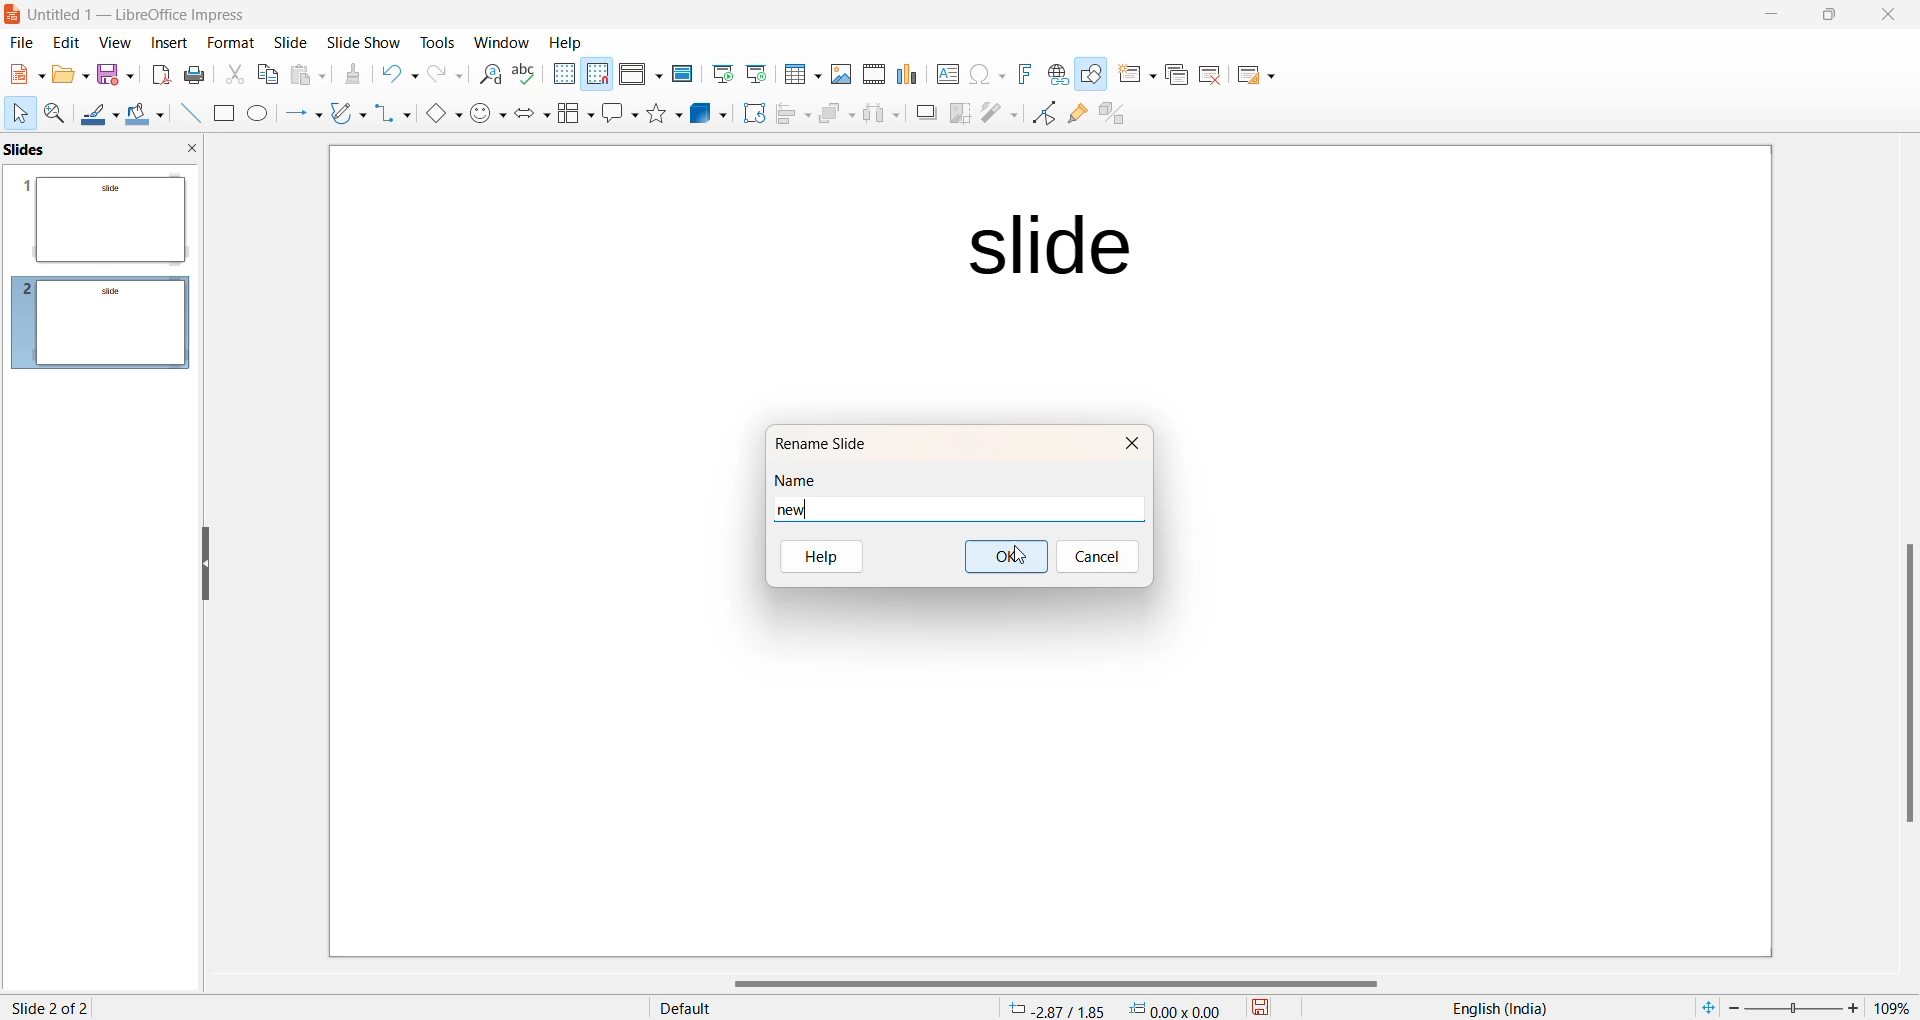  Describe the element at coordinates (1214, 74) in the screenshot. I see `Delete slide` at that location.